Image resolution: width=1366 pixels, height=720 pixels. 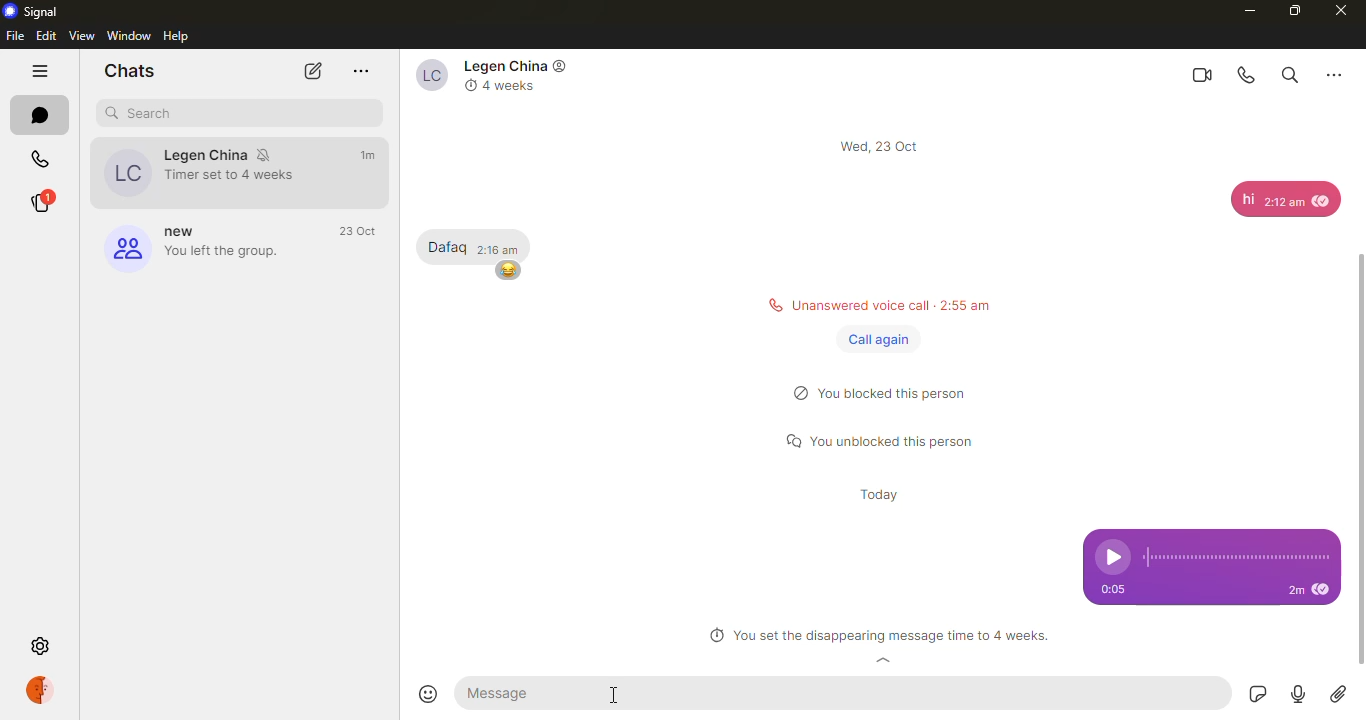 What do you see at coordinates (1324, 591) in the screenshot?
I see `seen` at bounding box center [1324, 591].